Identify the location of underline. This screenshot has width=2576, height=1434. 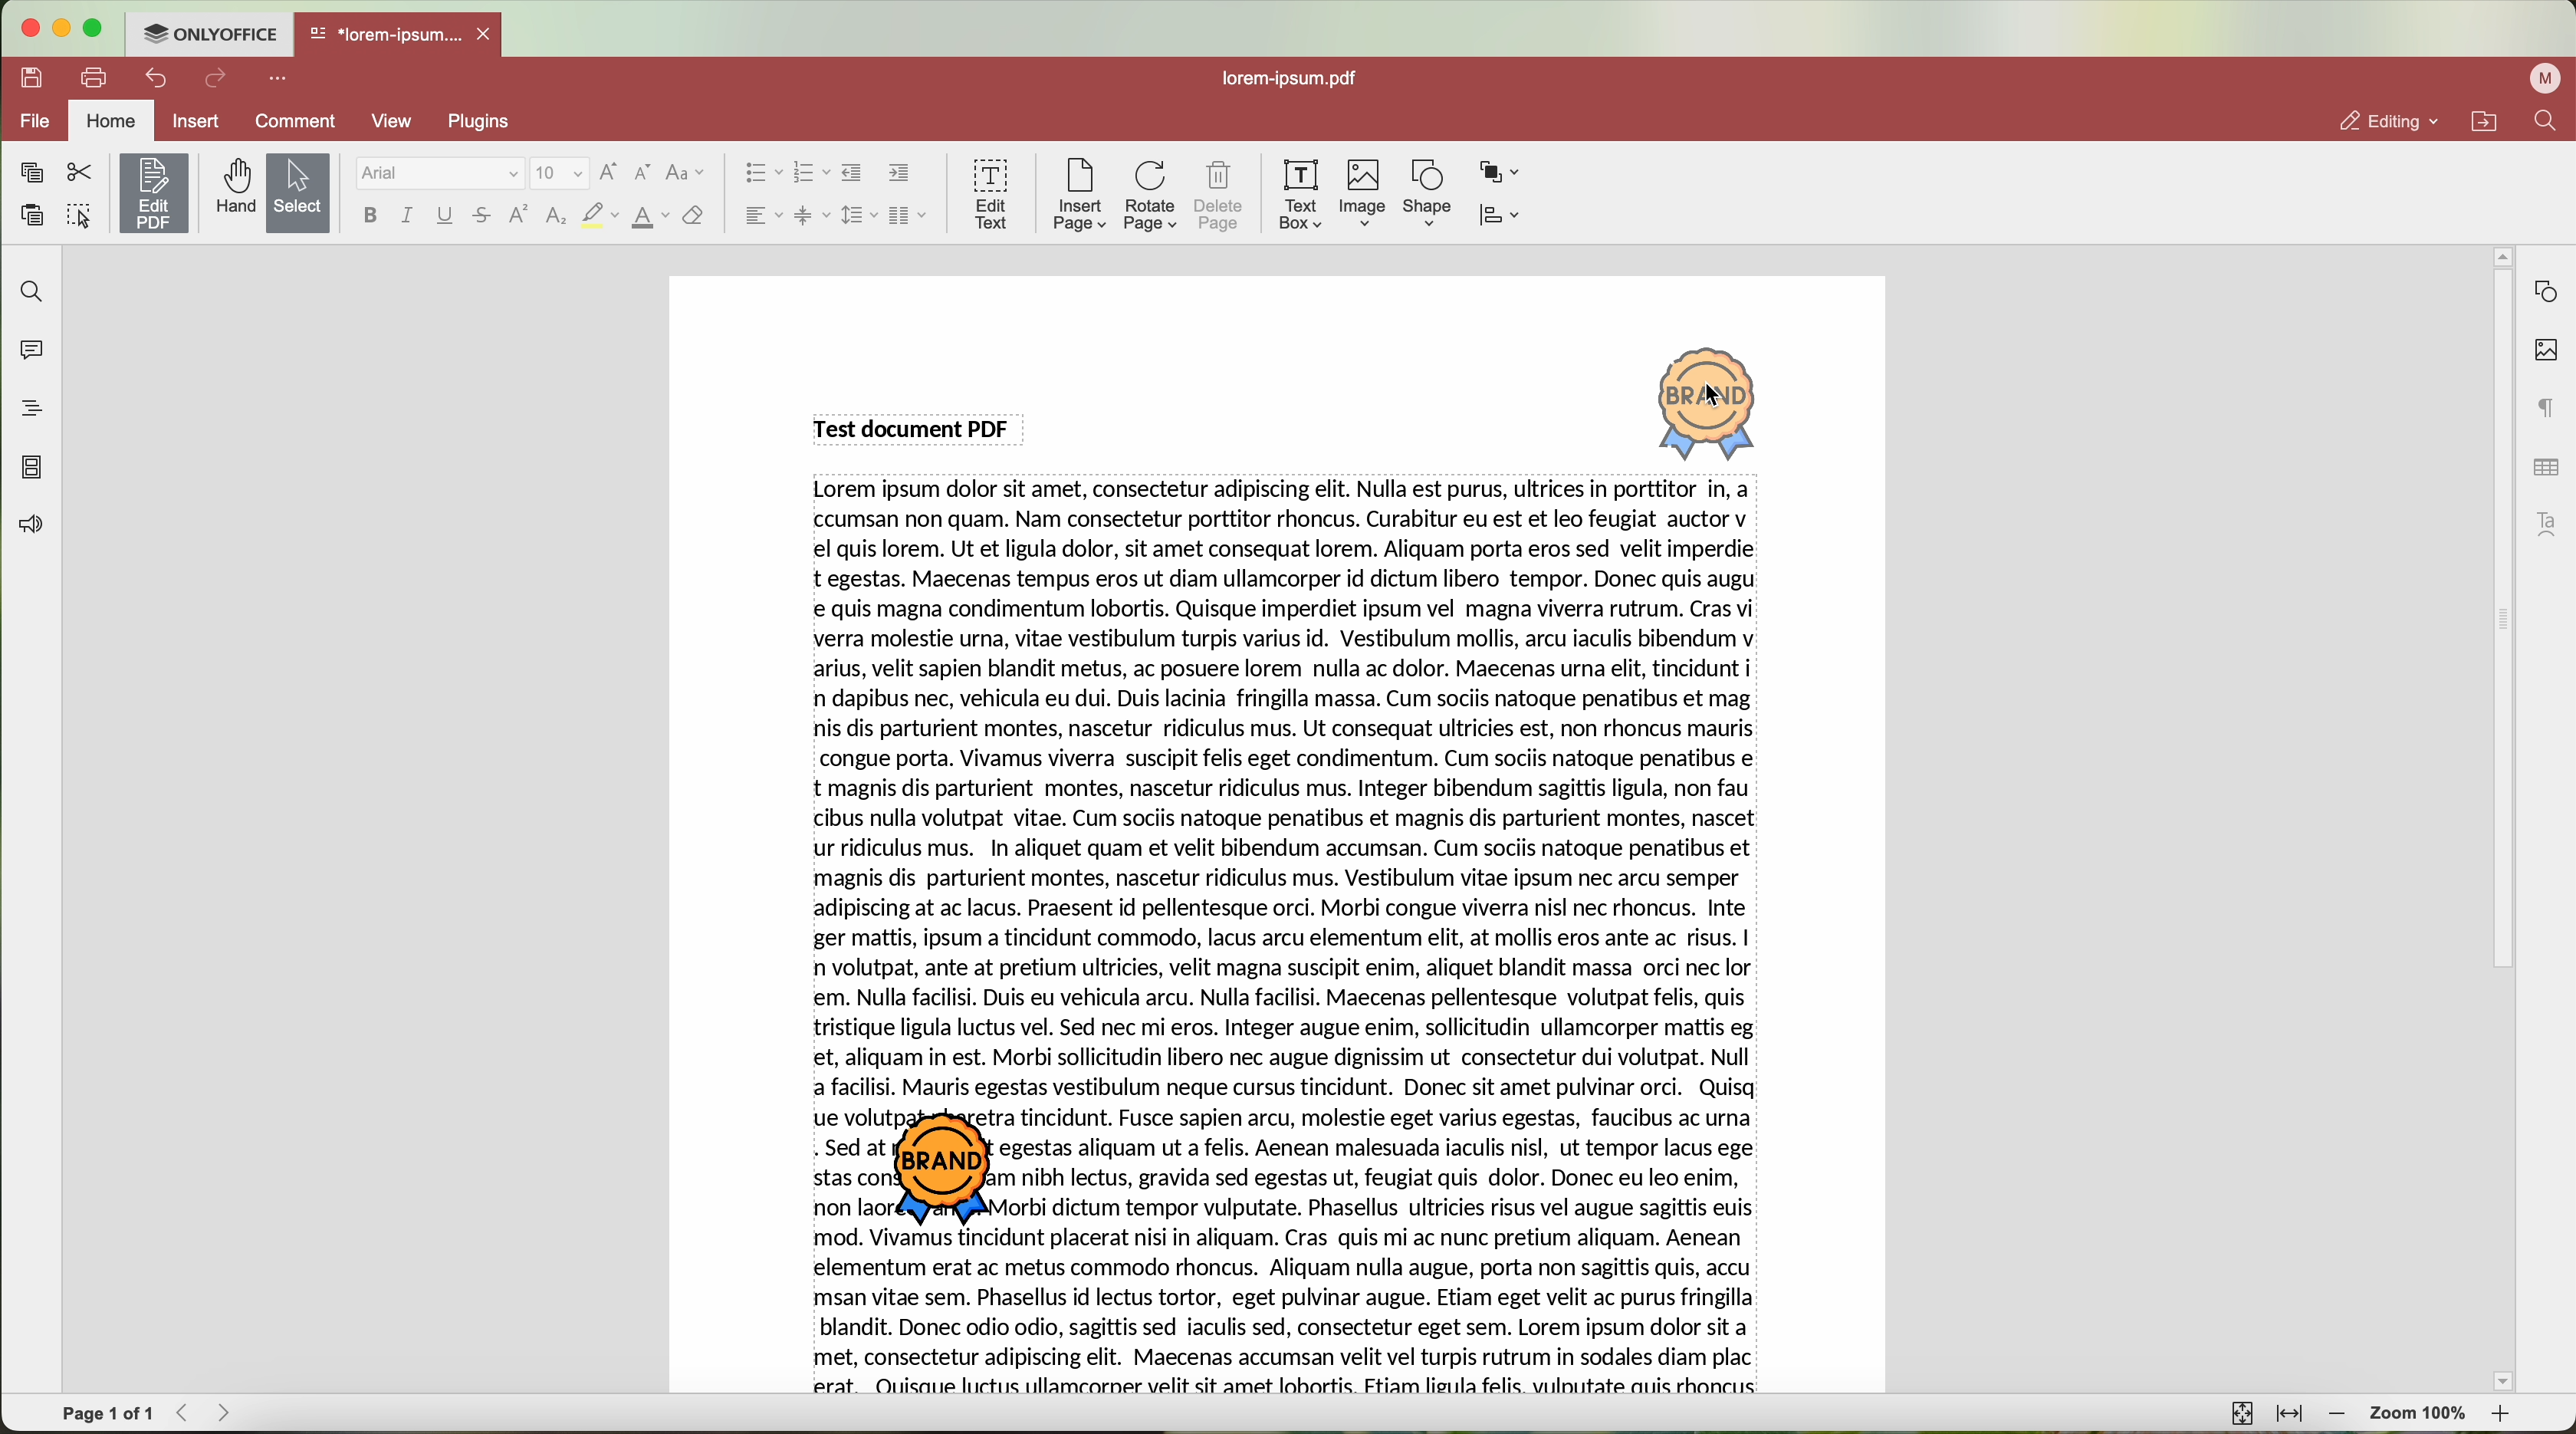
(446, 219).